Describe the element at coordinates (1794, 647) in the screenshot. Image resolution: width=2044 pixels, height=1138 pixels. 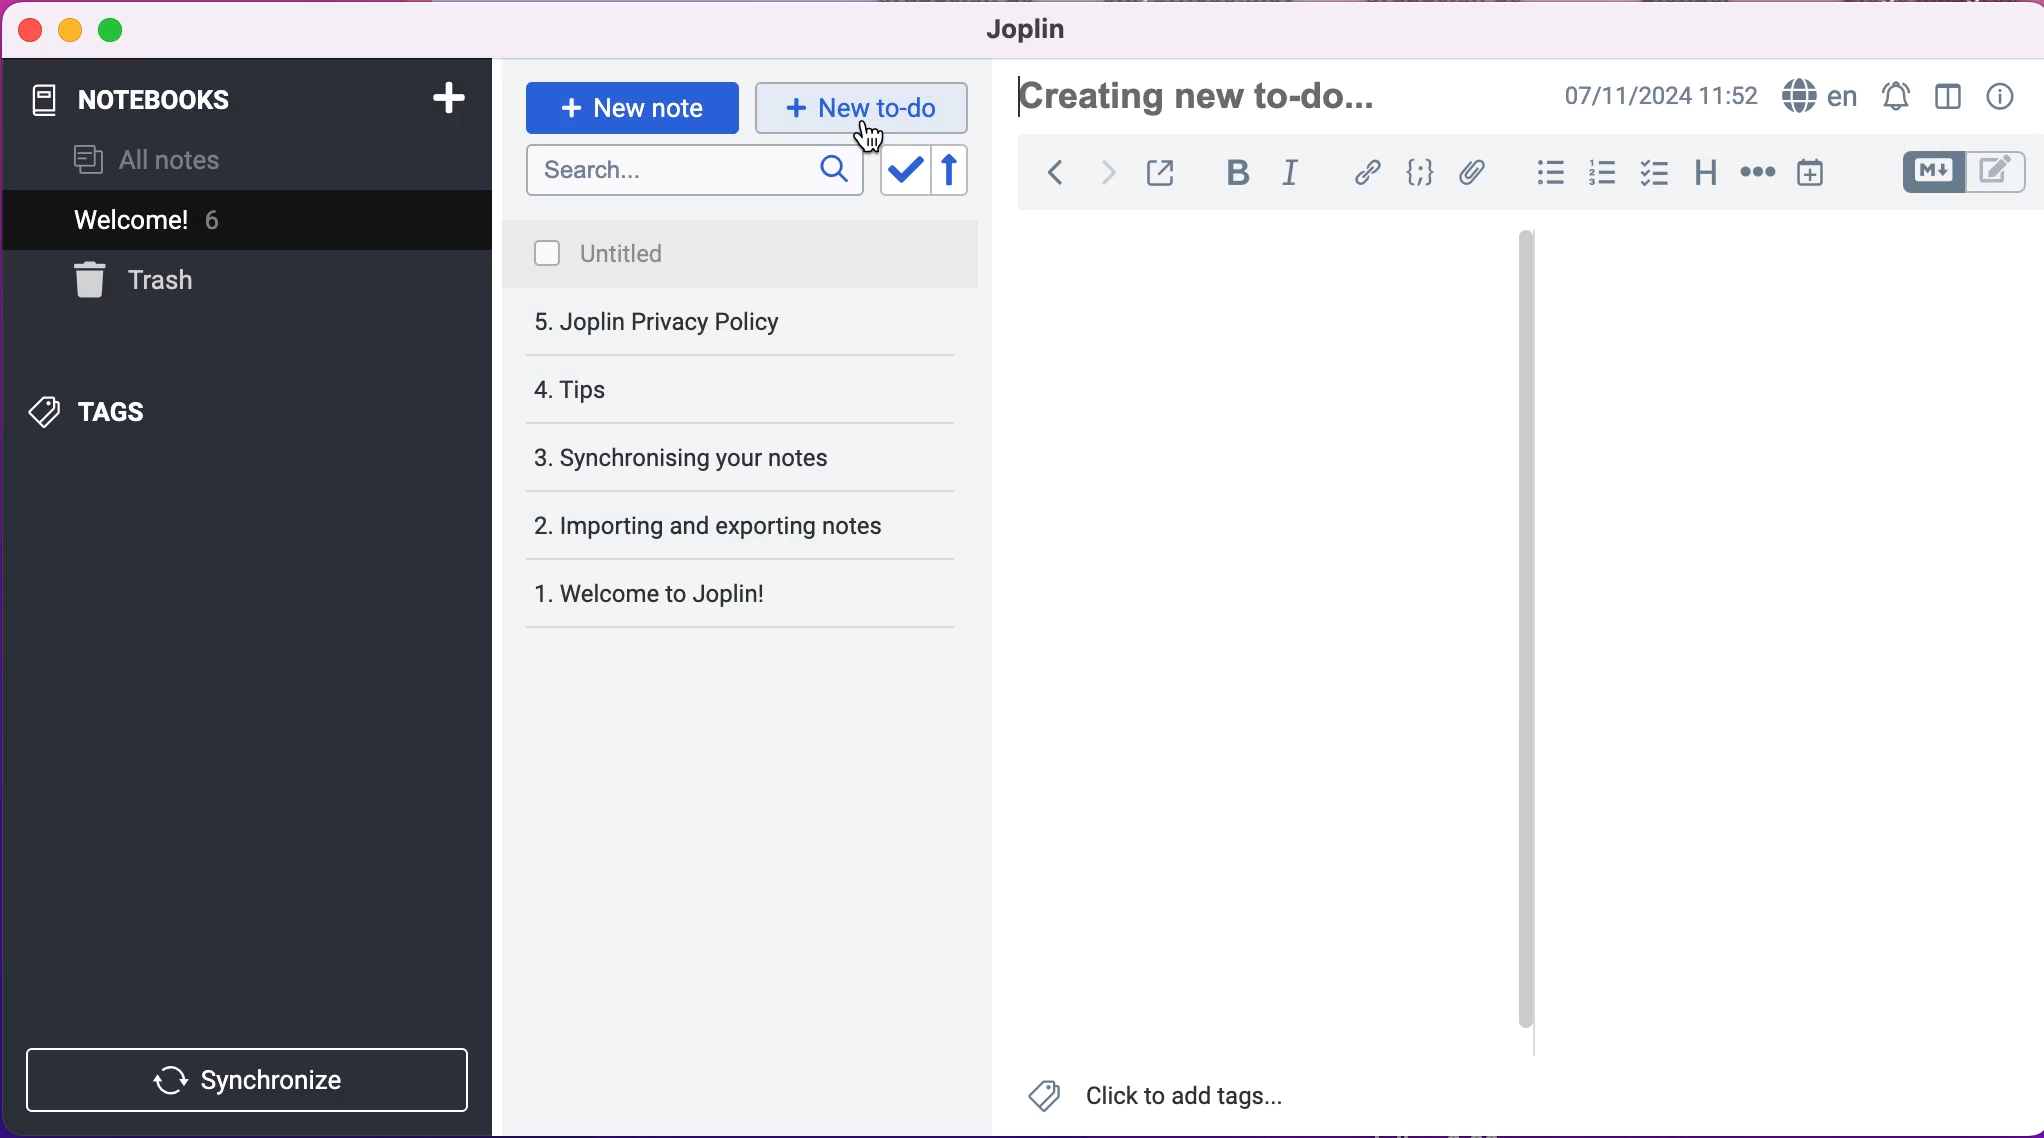
I see `Empty canvas` at that location.